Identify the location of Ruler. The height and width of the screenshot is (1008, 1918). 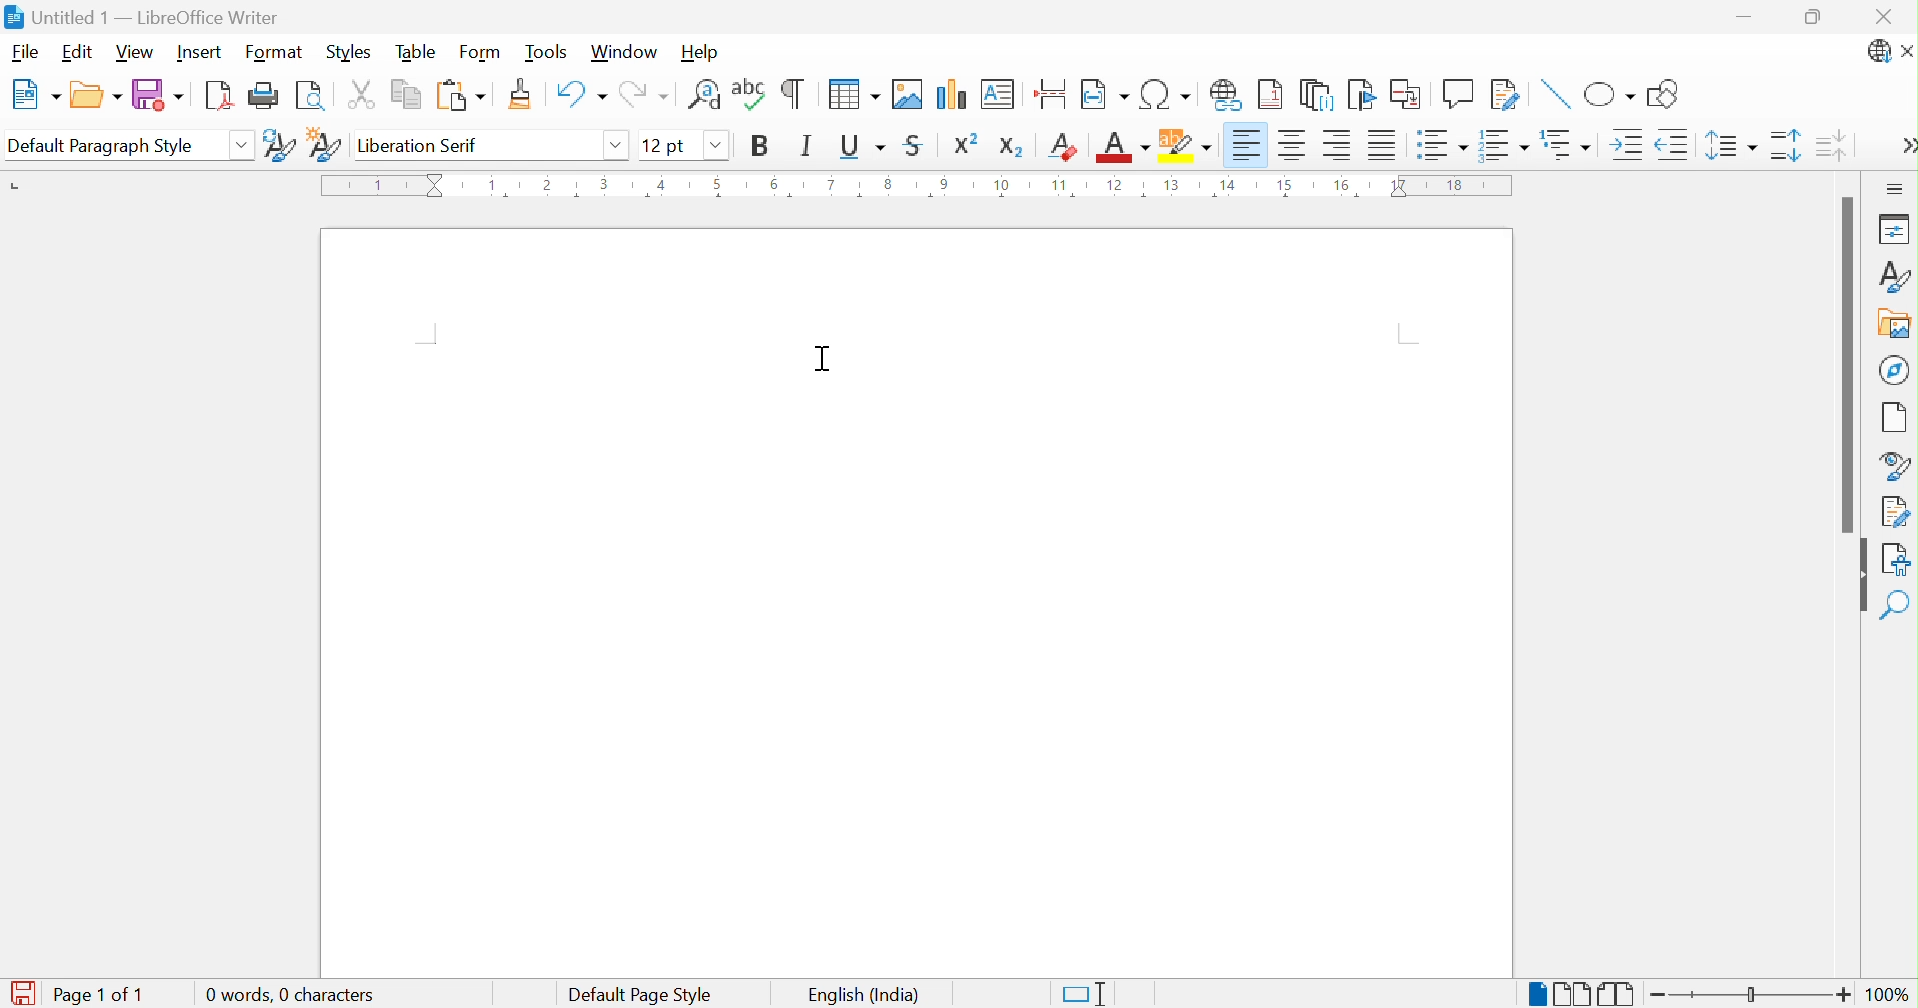
(923, 185).